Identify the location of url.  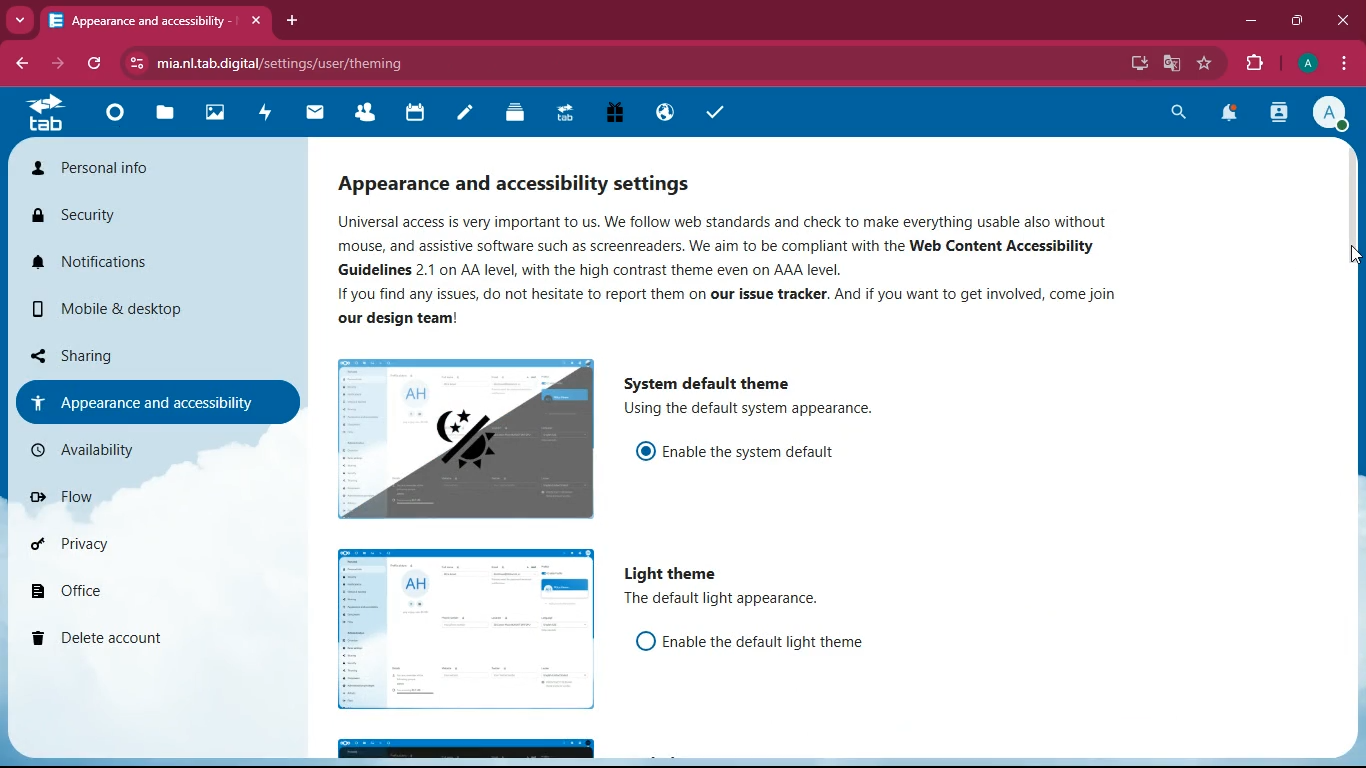
(282, 63).